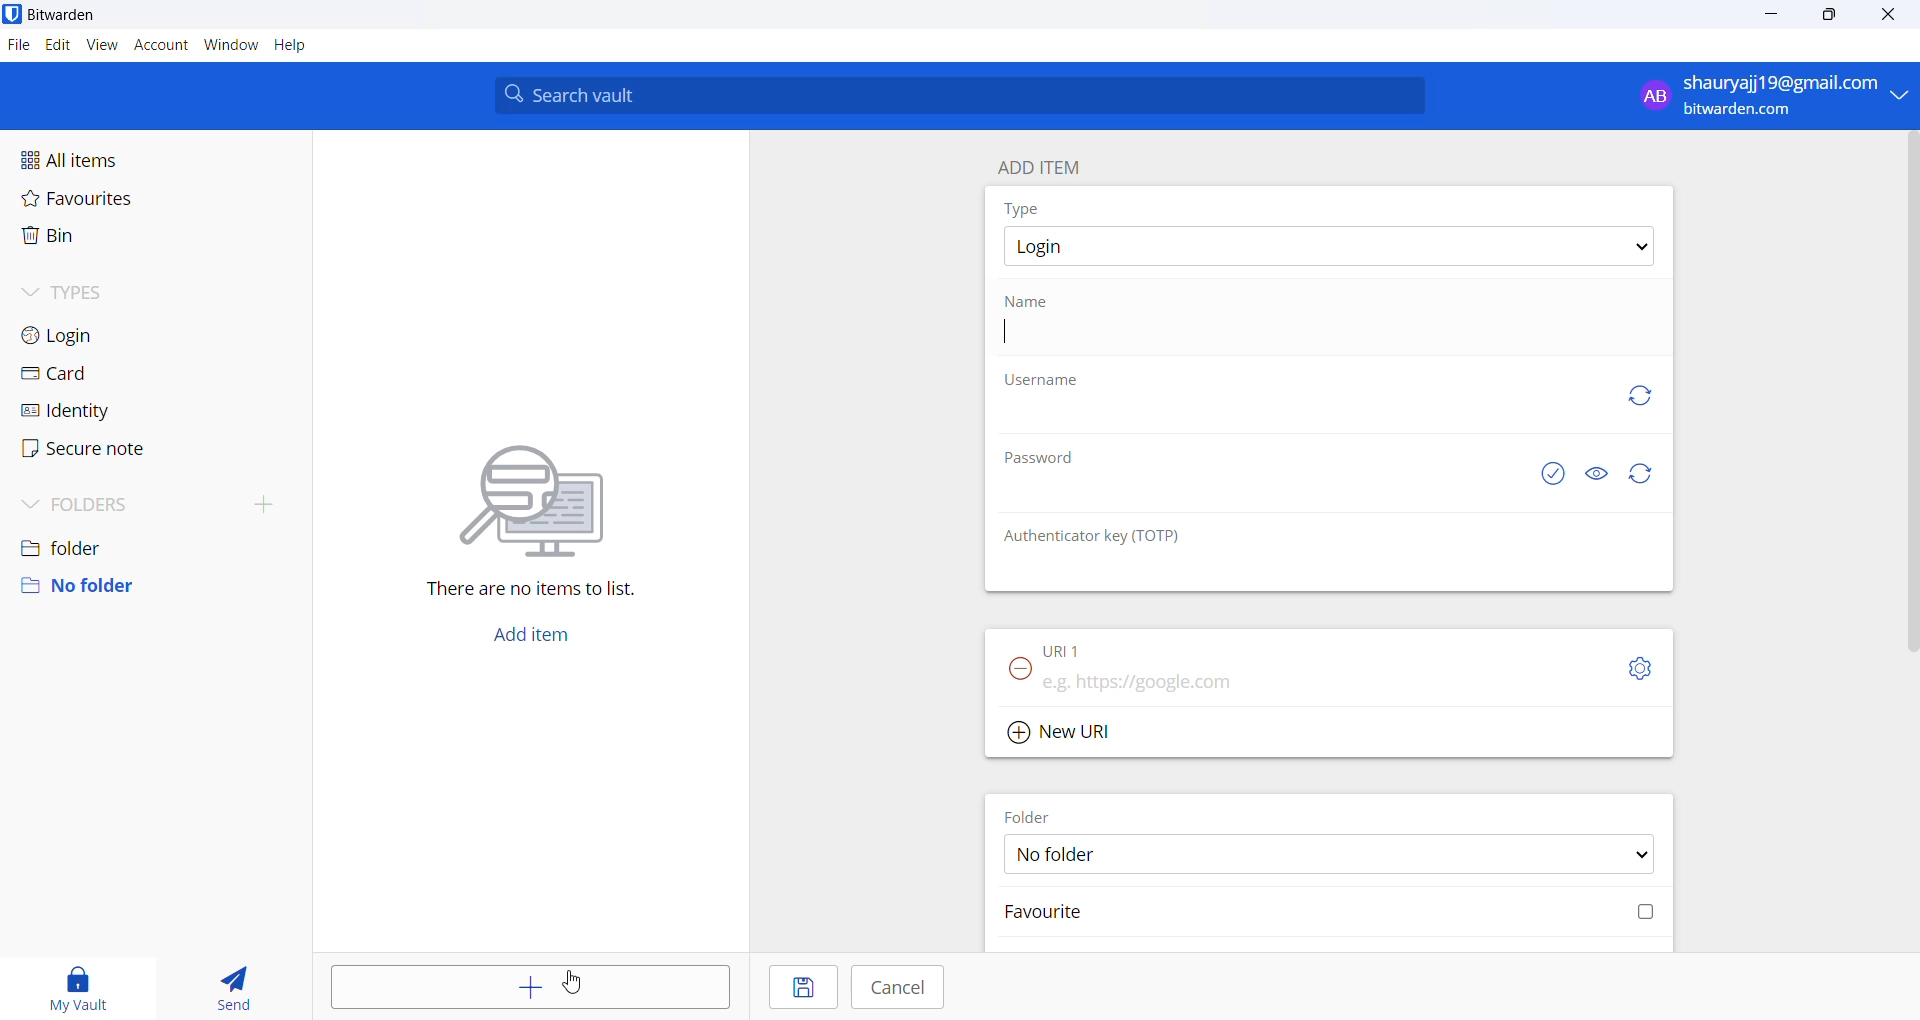 The width and height of the screenshot is (1920, 1020). What do you see at coordinates (99, 46) in the screenshot?
I see `view` at bounding box center [99, 46].